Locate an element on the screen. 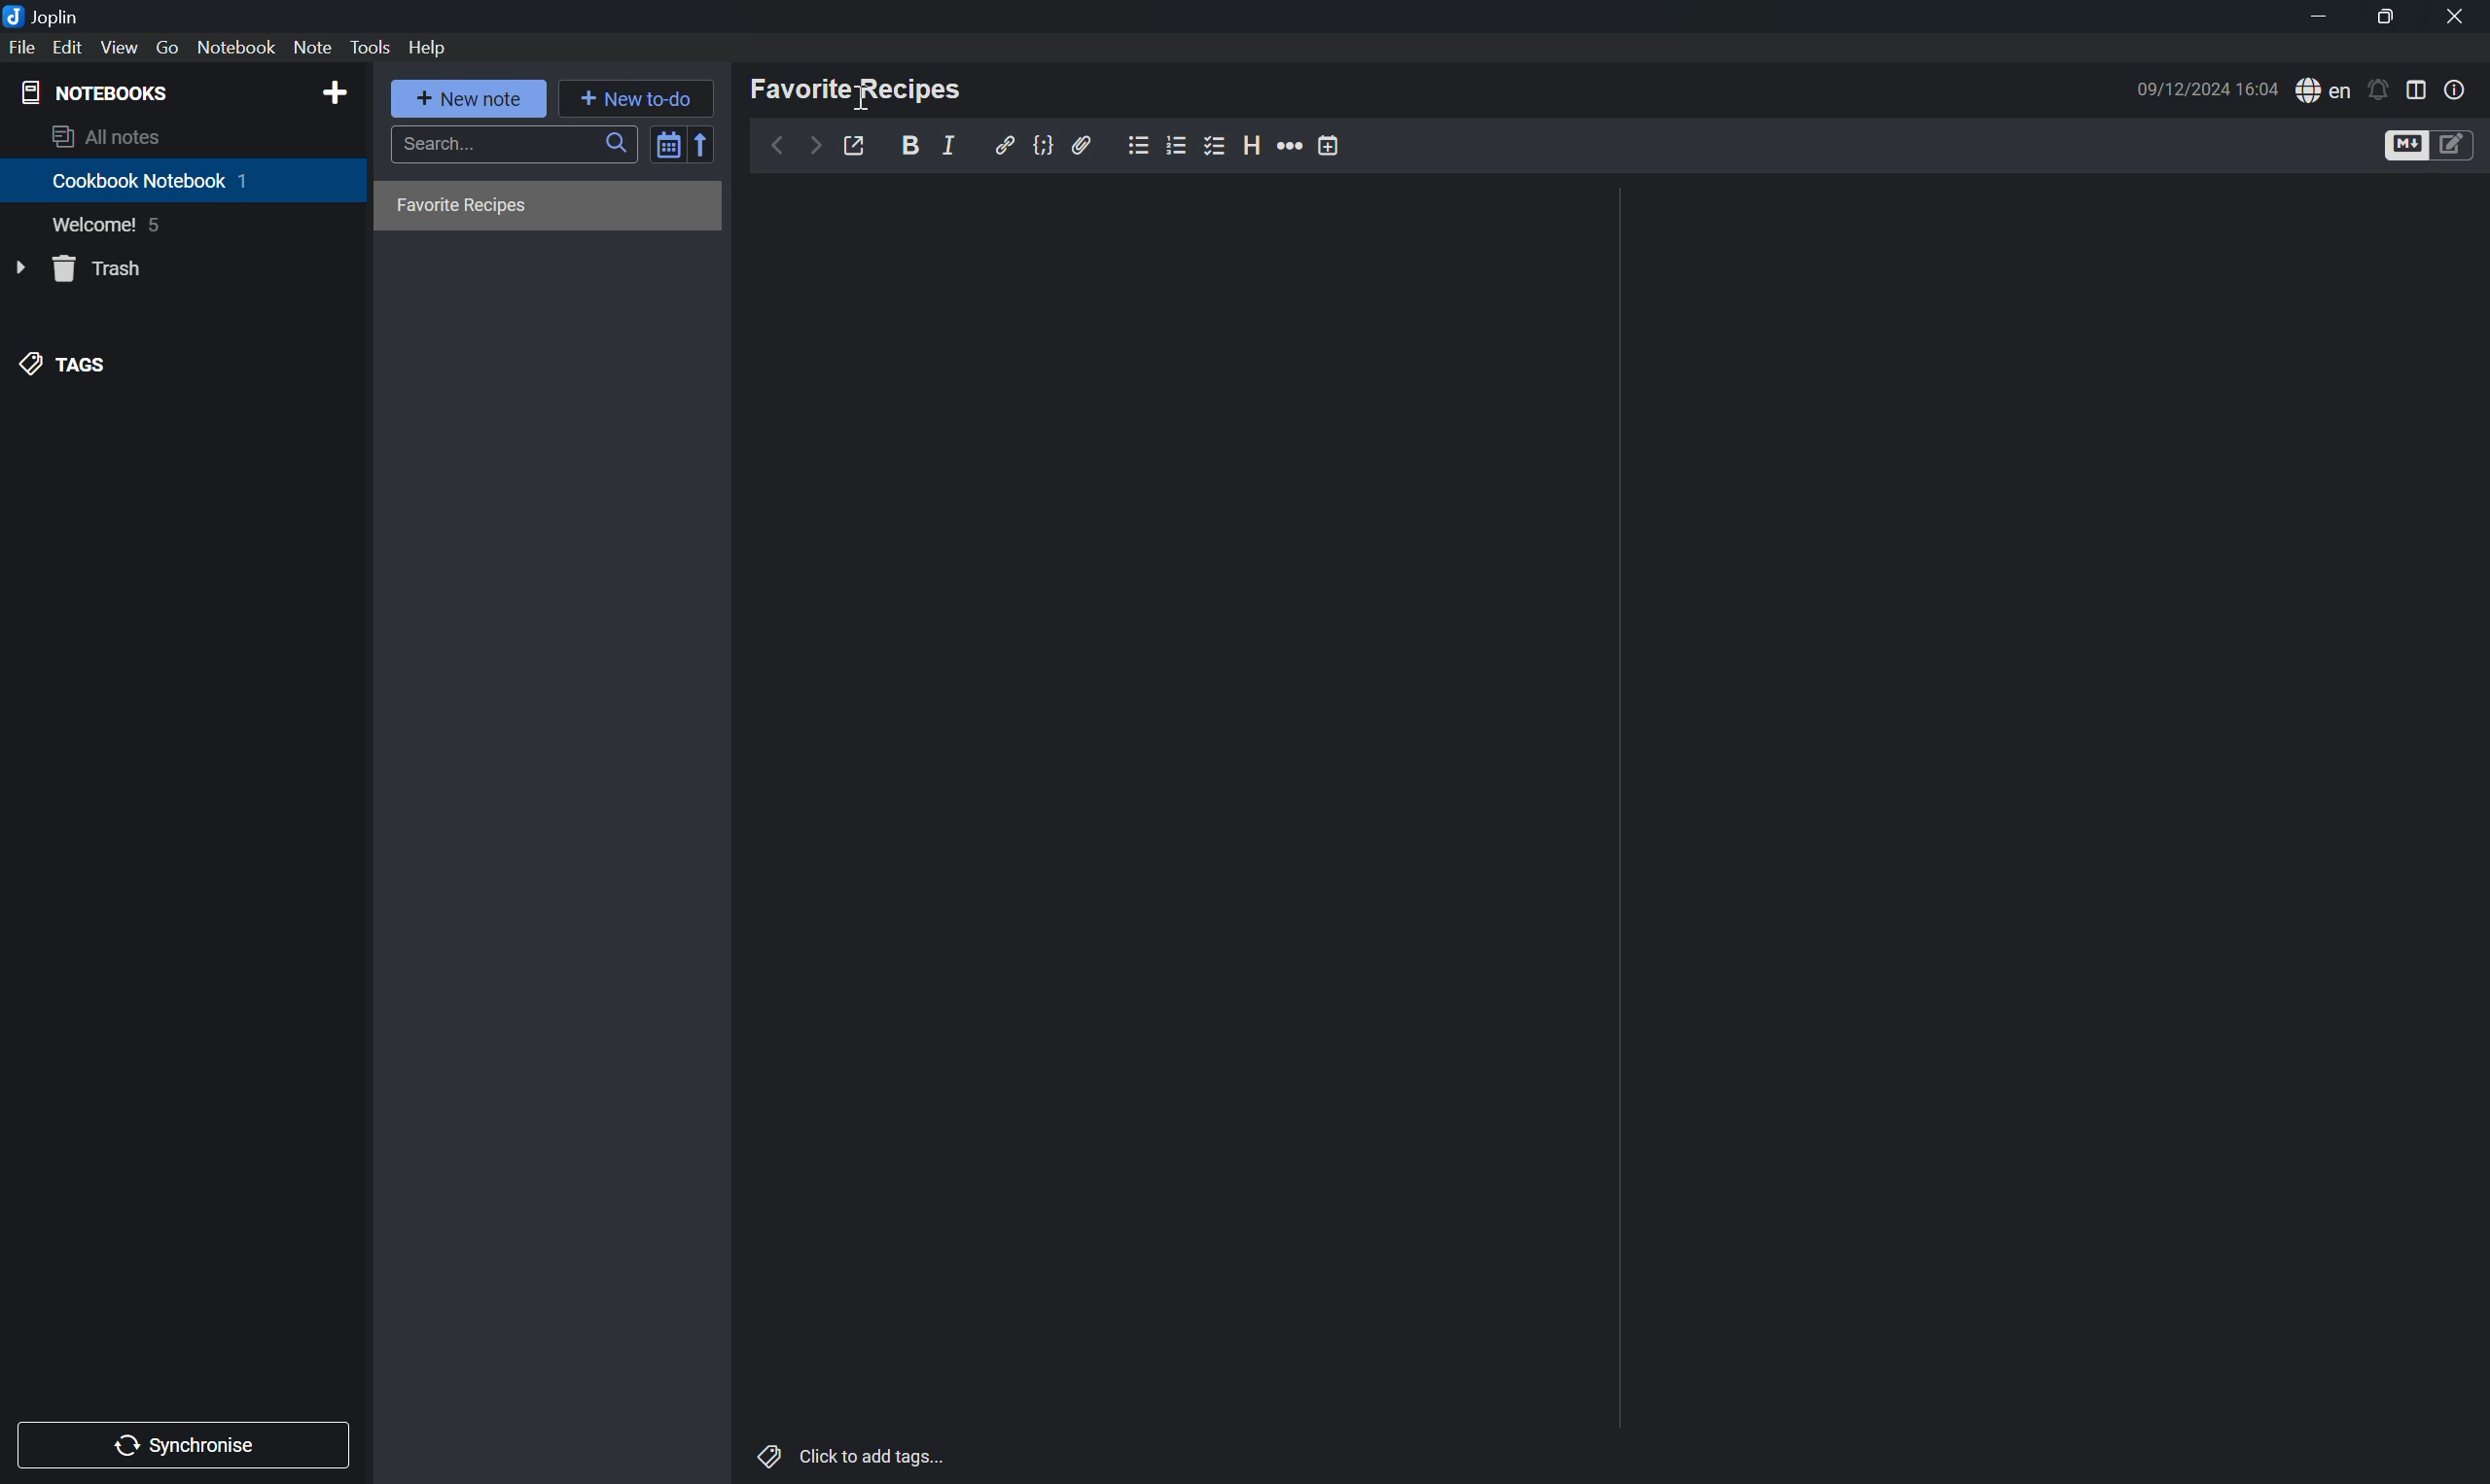  Reverse sort order is located at coordinates (701, 145).